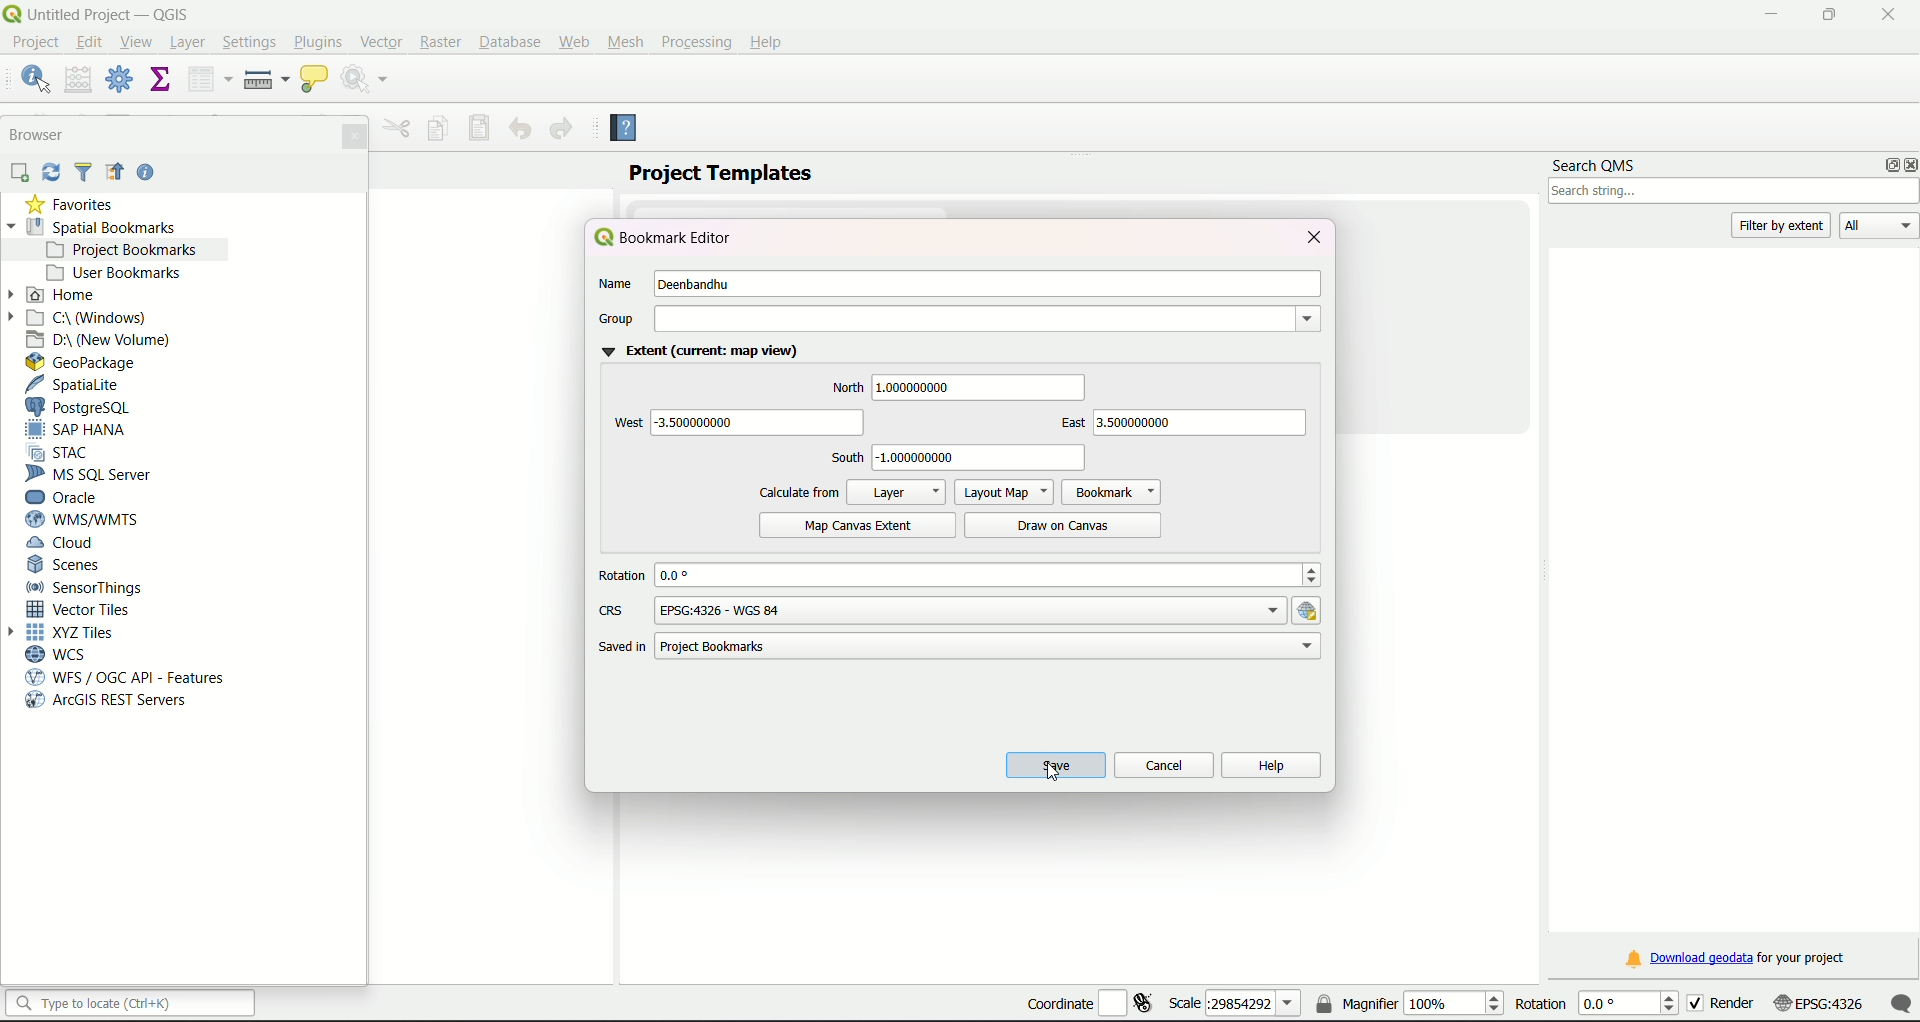 The height and width of the screenshot is (1022, 1920). What do you see at coordinates (119, 79) in the screenshot?
I see `toolbox` at bounding box center [119, 79].